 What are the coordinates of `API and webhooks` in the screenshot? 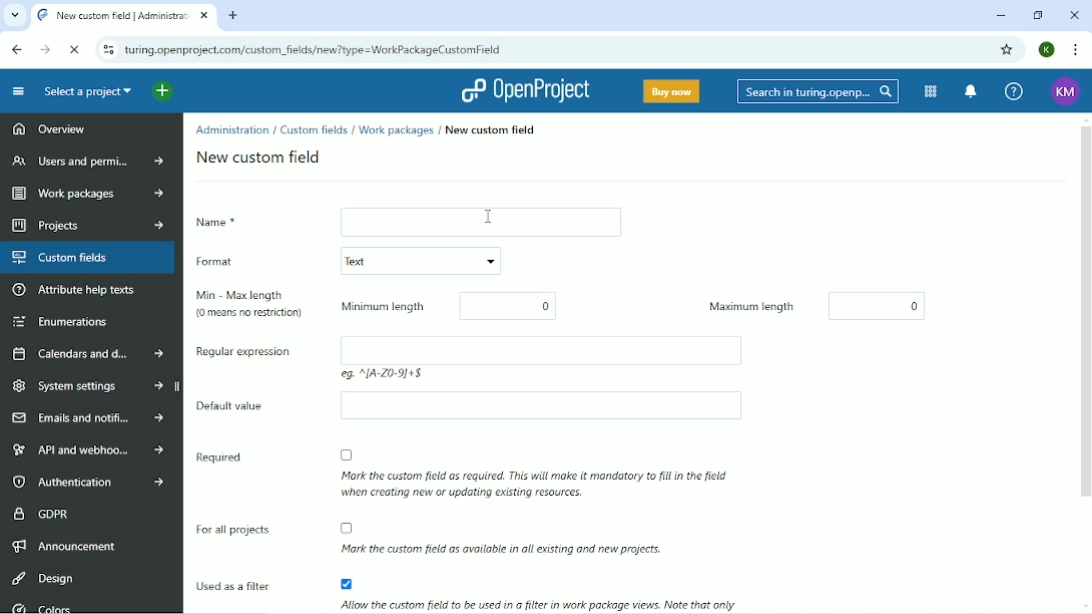 It's located at (90, 449).